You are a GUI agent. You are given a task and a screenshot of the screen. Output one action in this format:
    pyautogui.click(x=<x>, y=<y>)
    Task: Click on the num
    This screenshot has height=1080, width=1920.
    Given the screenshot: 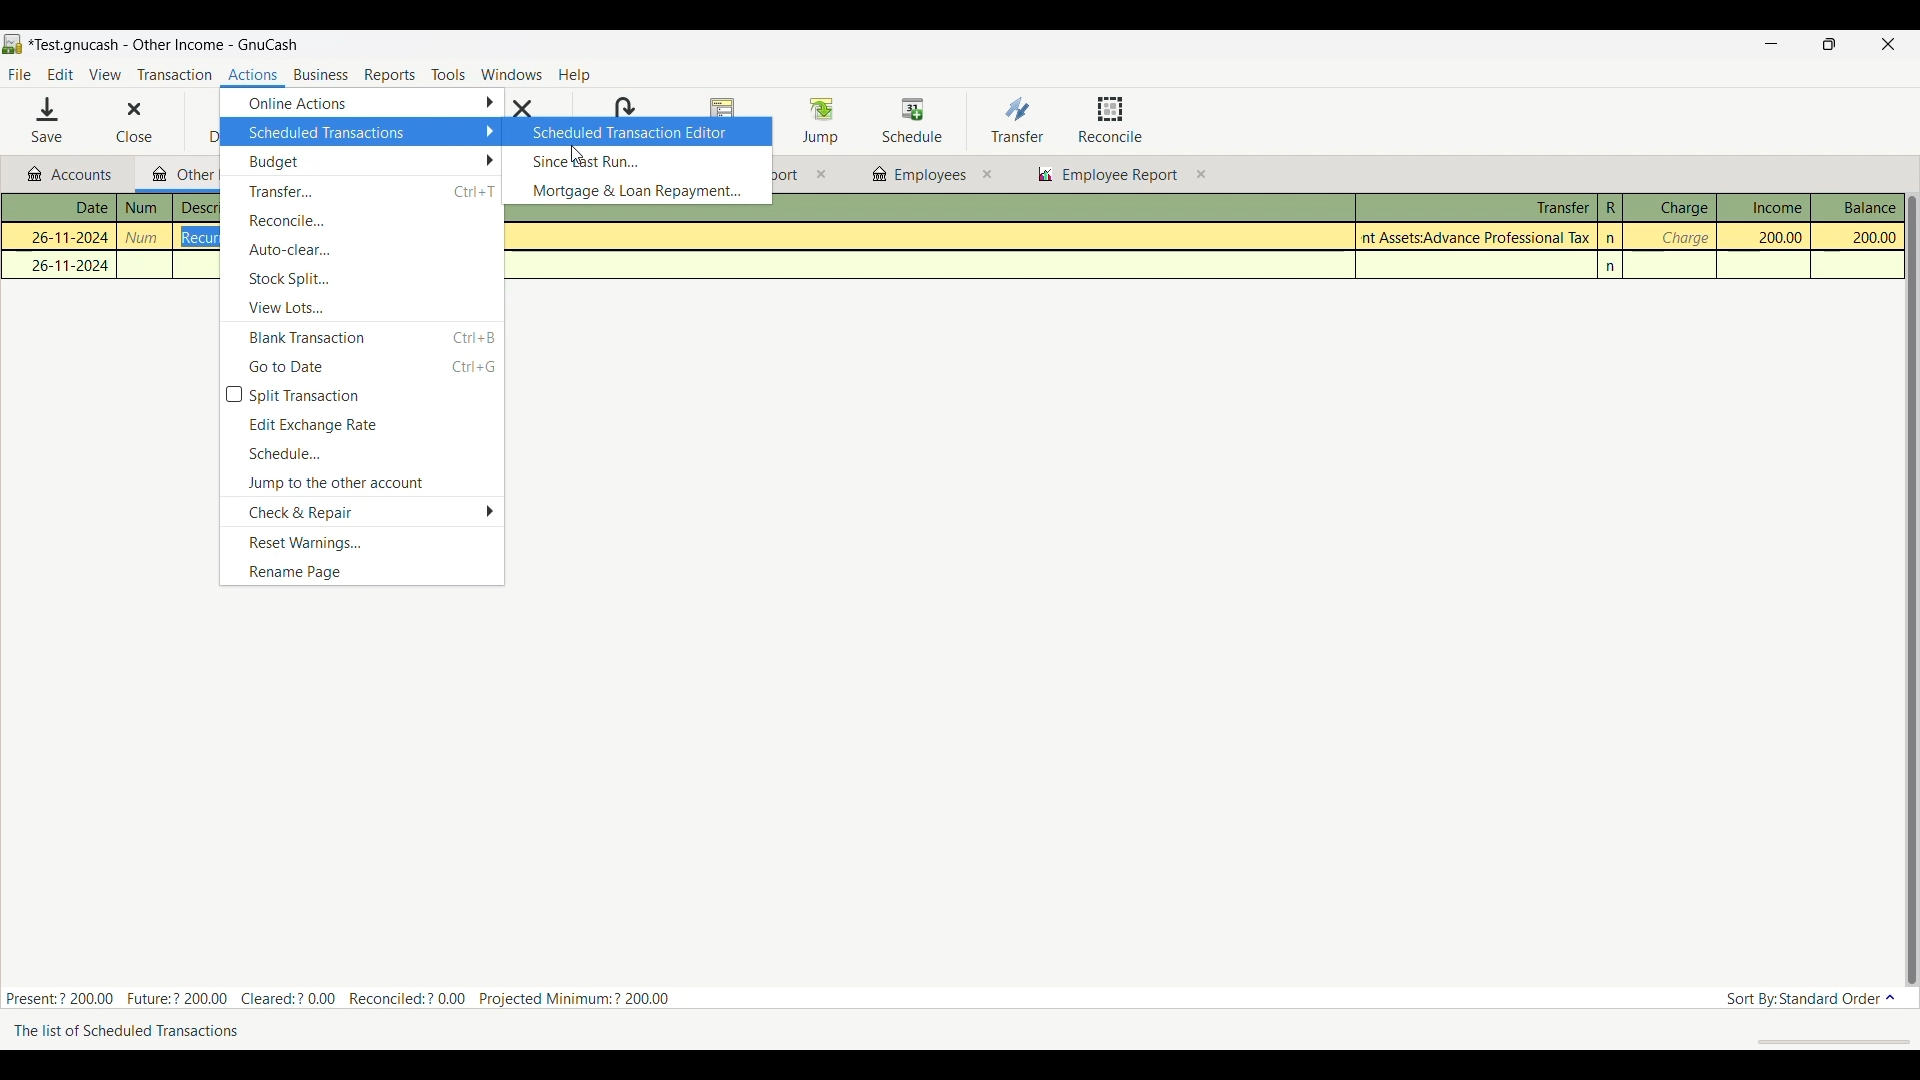 What is the action you would take?
    pyautogui.click(x=144, y=208)
    